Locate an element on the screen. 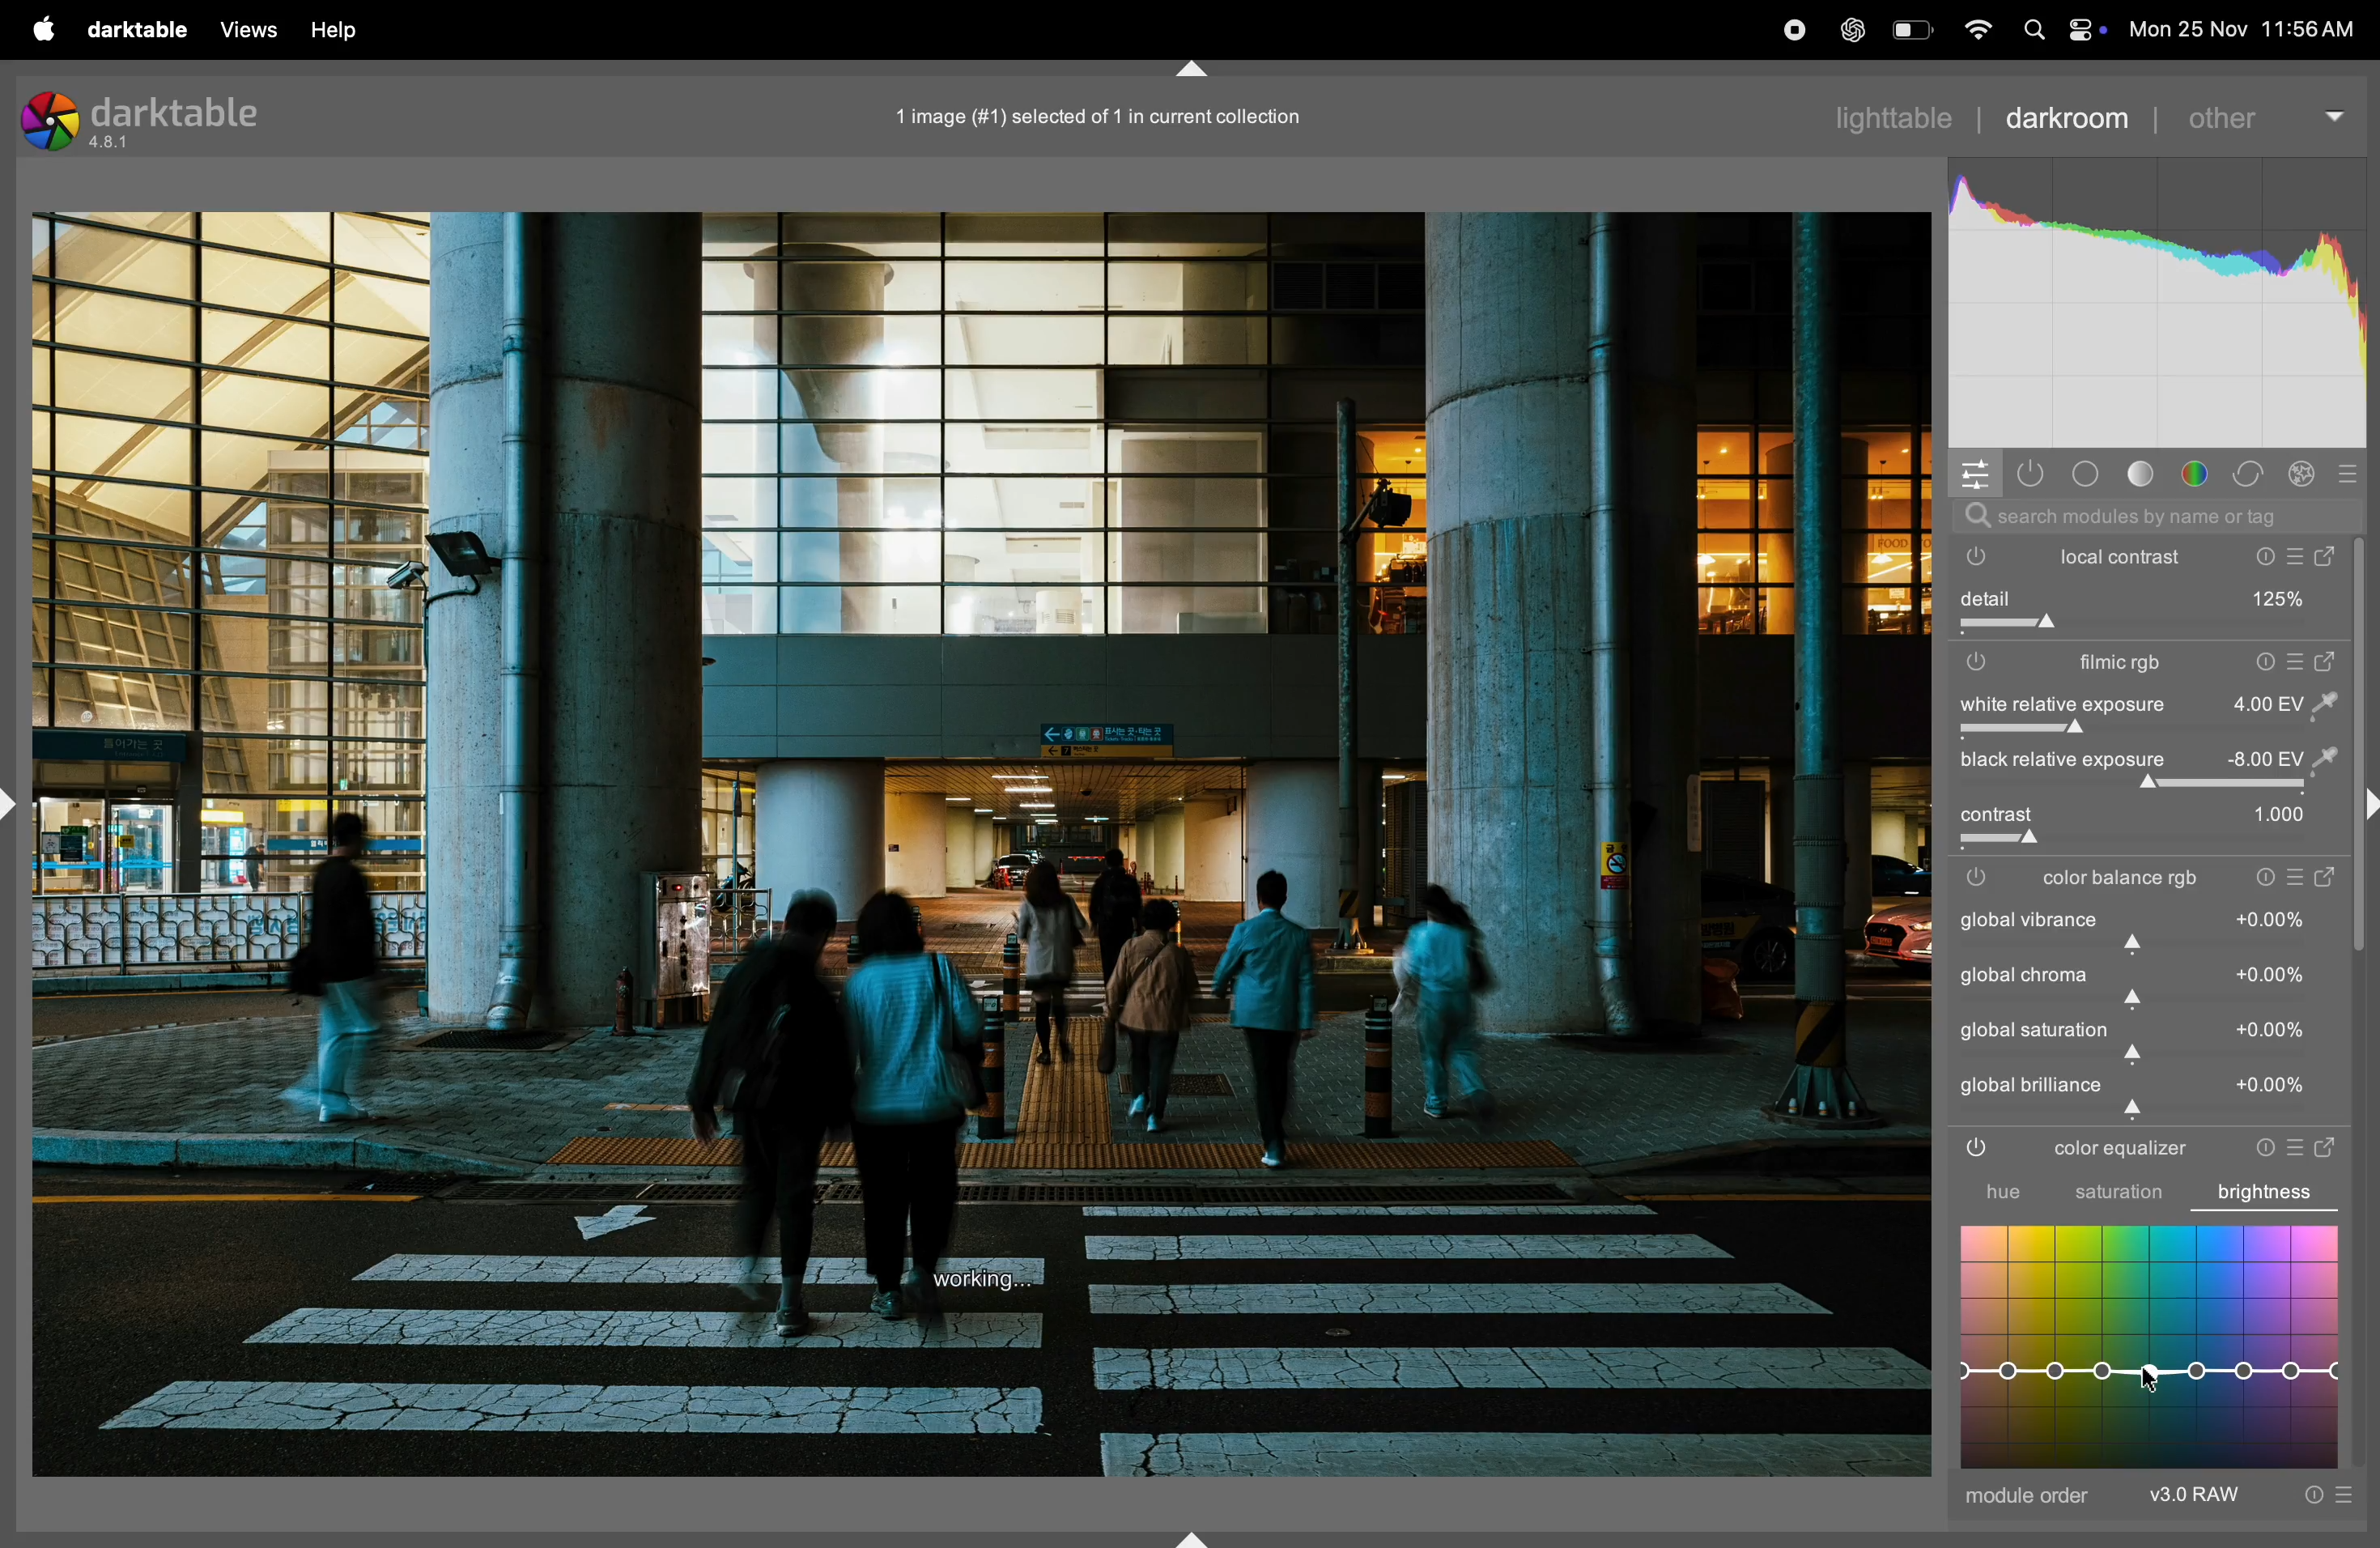 This screenshot has width=2380, height=1548. slider is located at coordinates (2156, 841).